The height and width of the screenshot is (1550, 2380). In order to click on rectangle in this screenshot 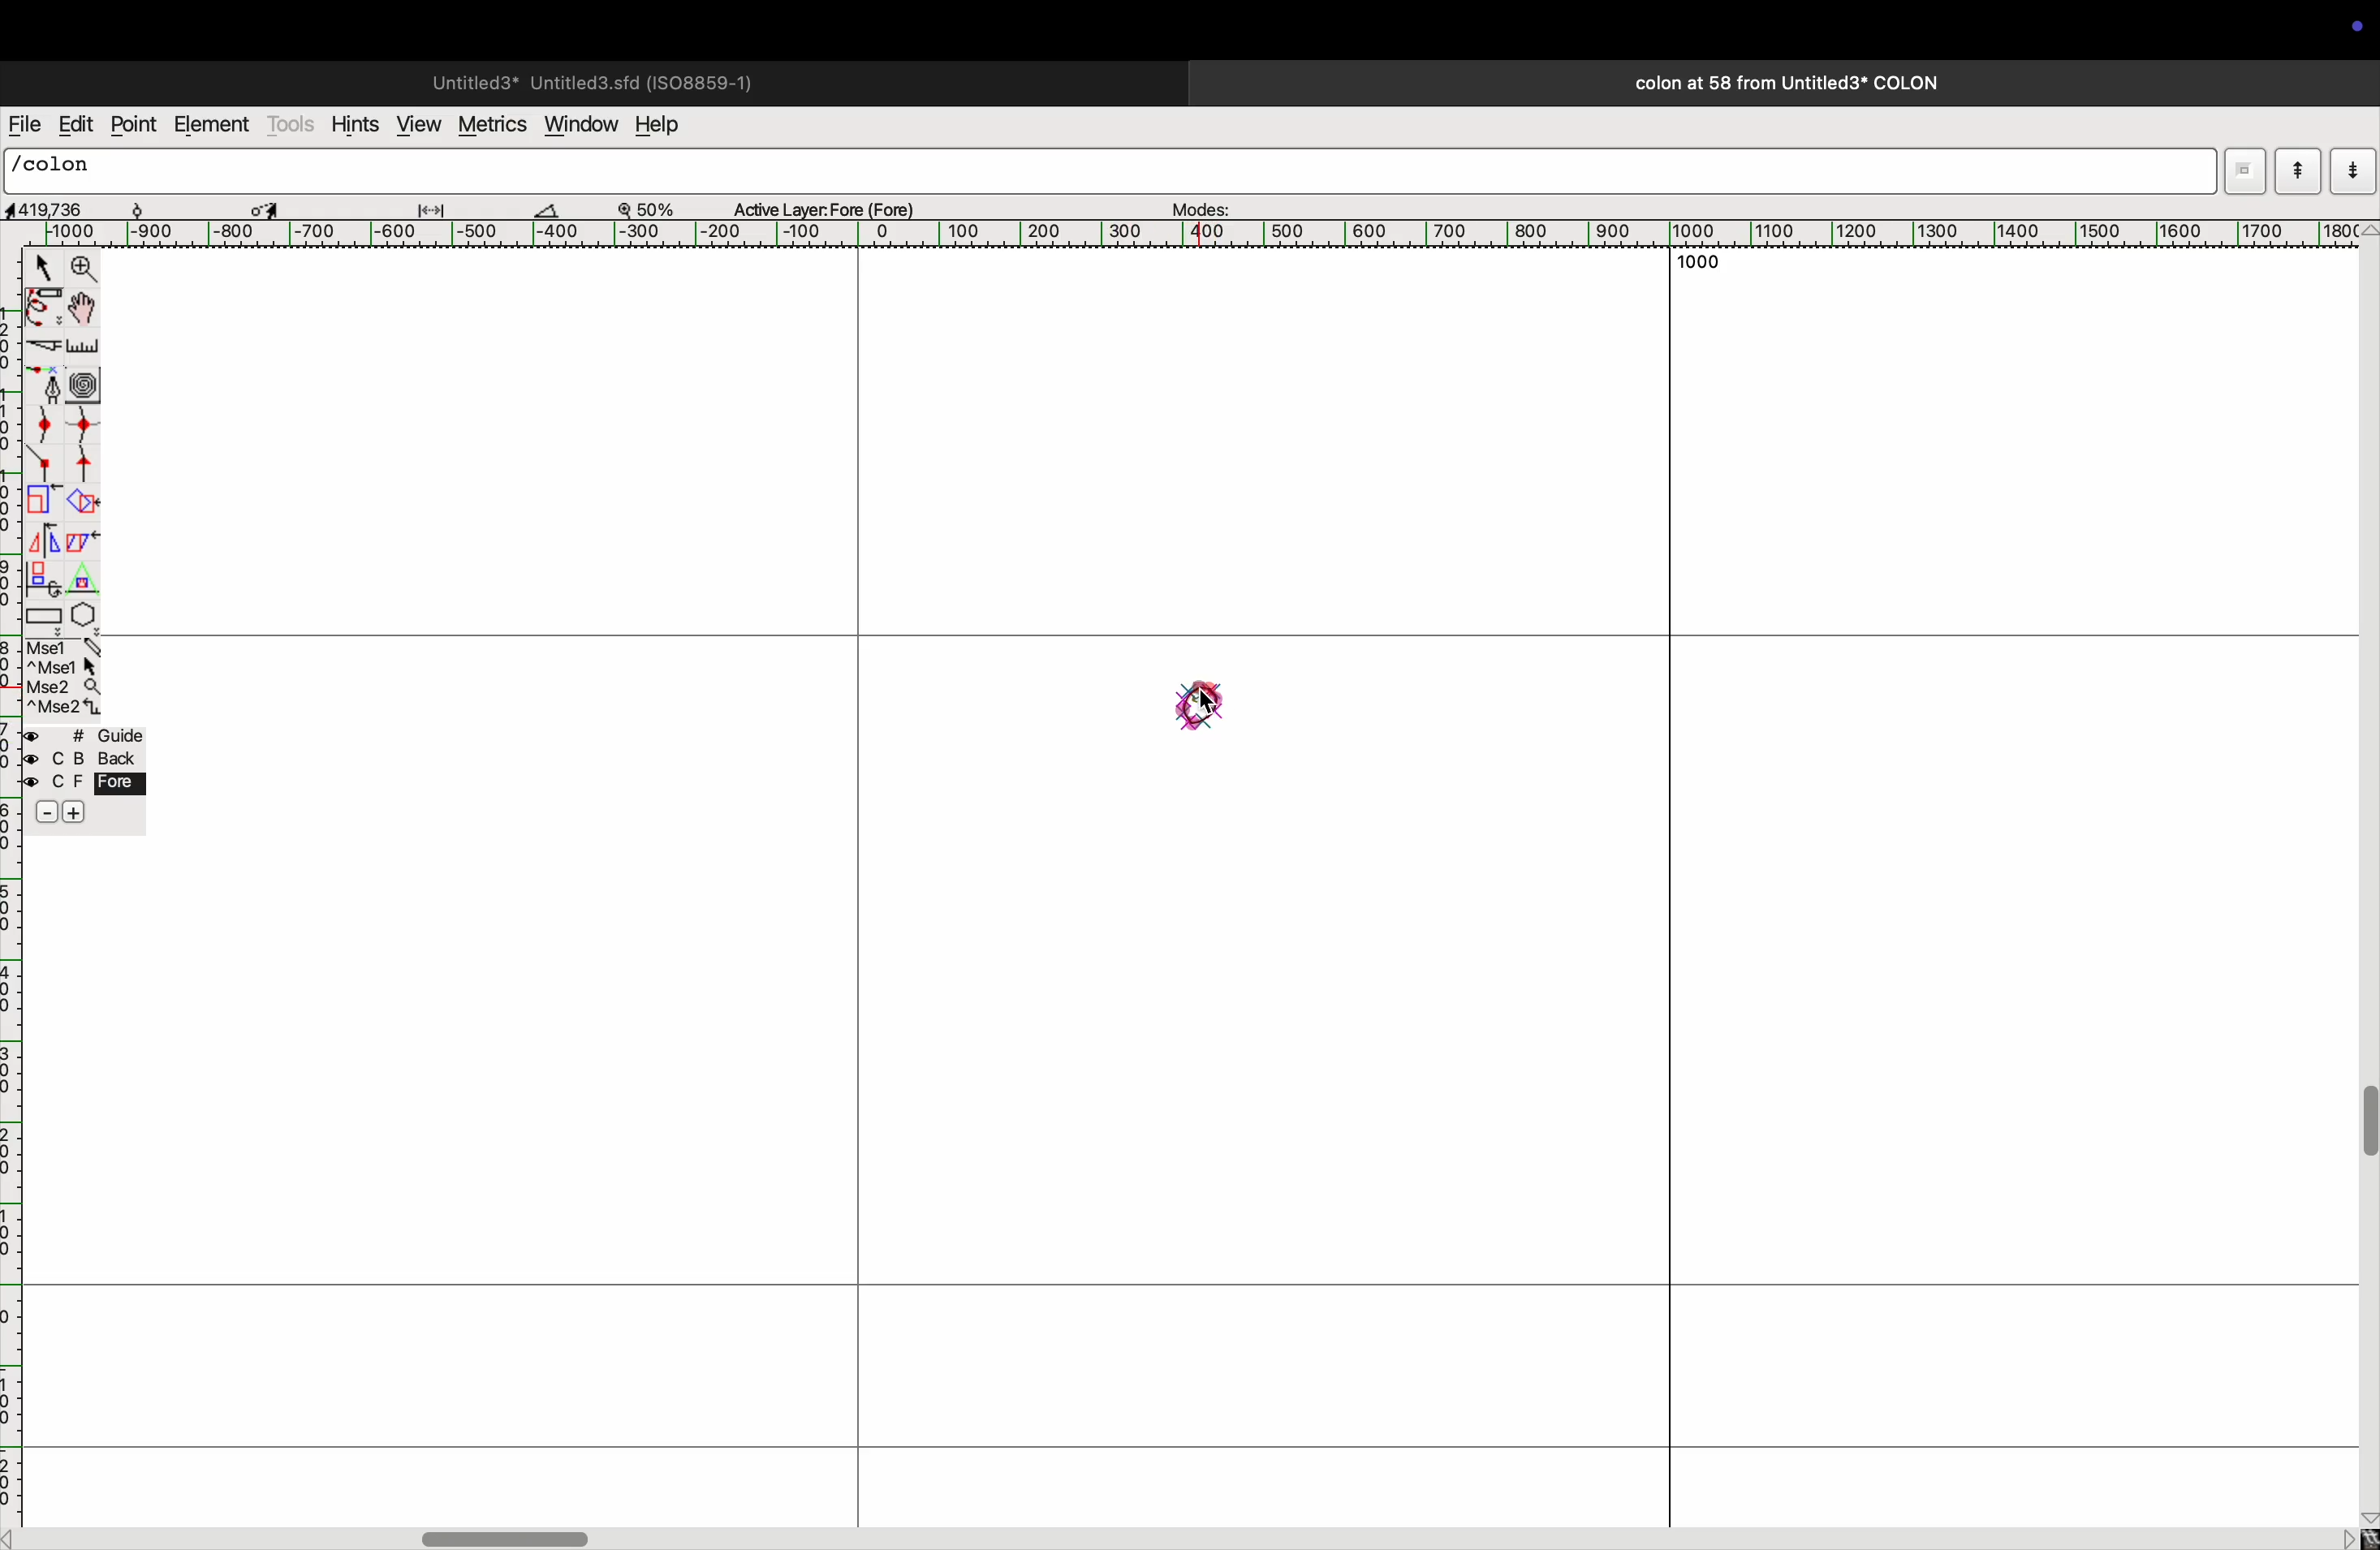, I will do `click(44, 614)`.